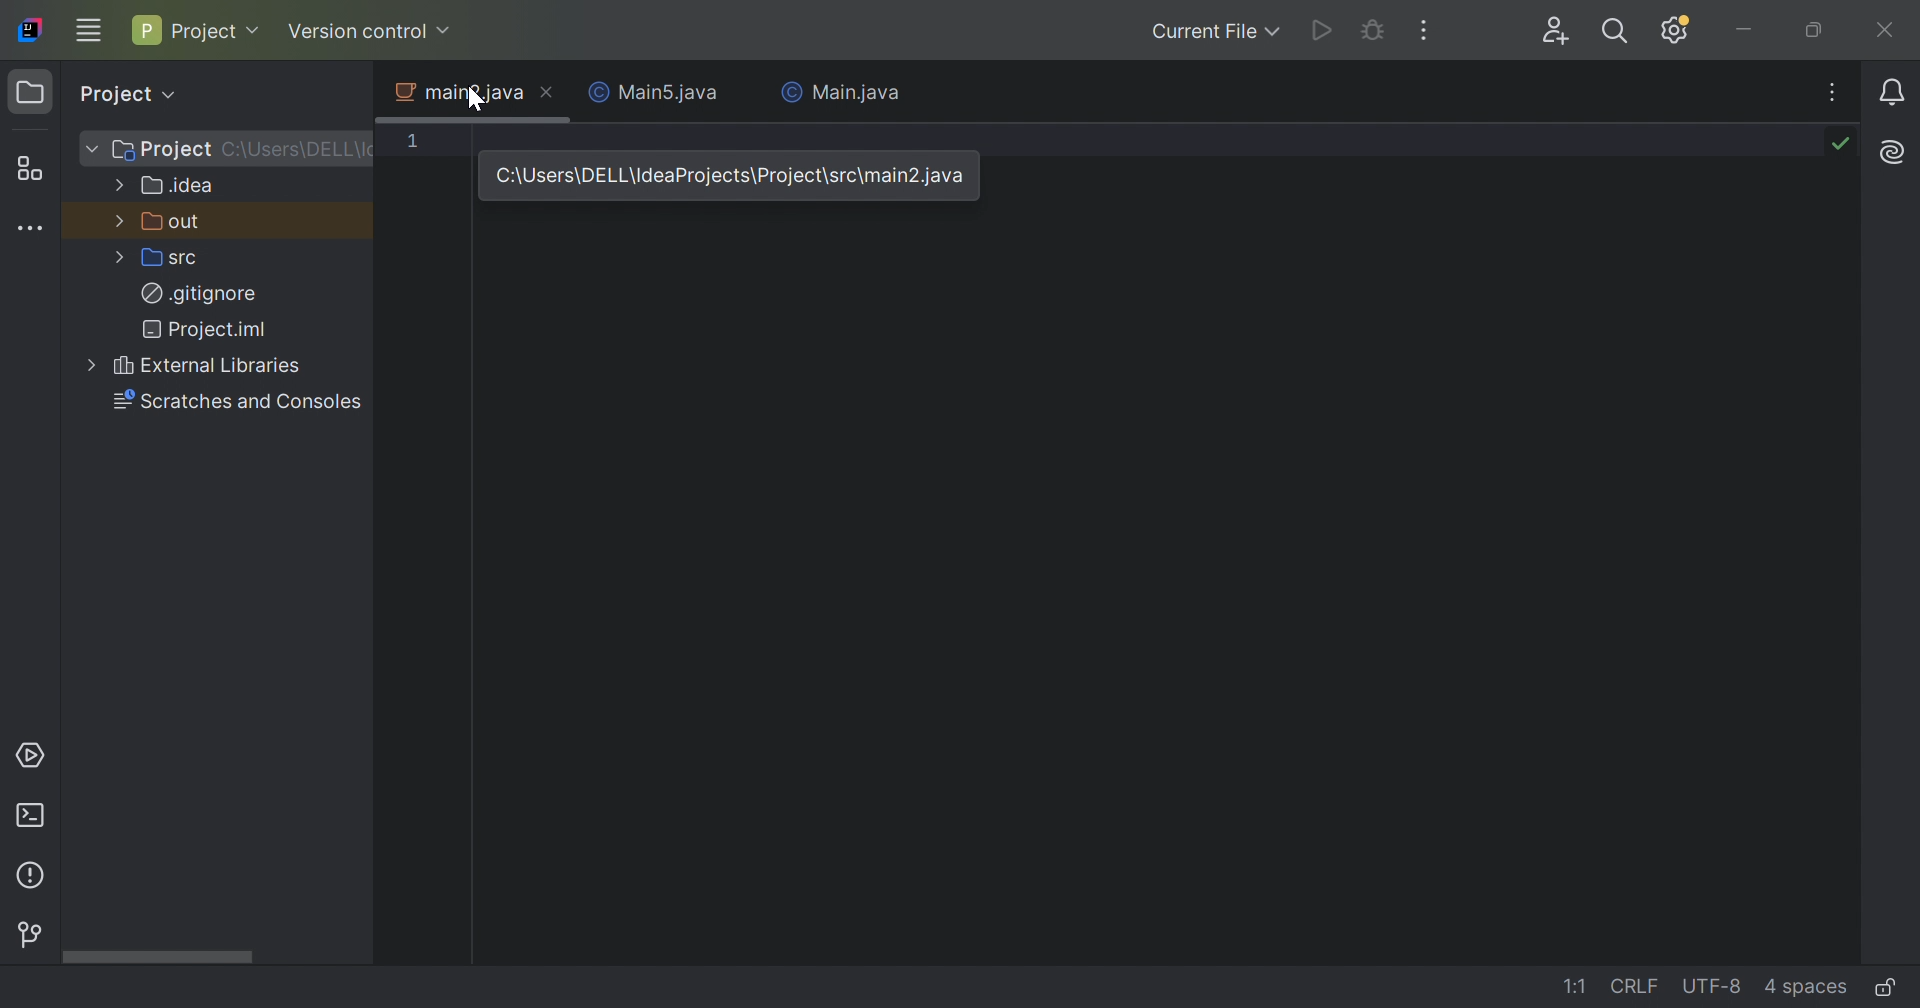 This screenshot has width=1920, height=1008. I want to click on Make file read-only, so click(1894, 989).